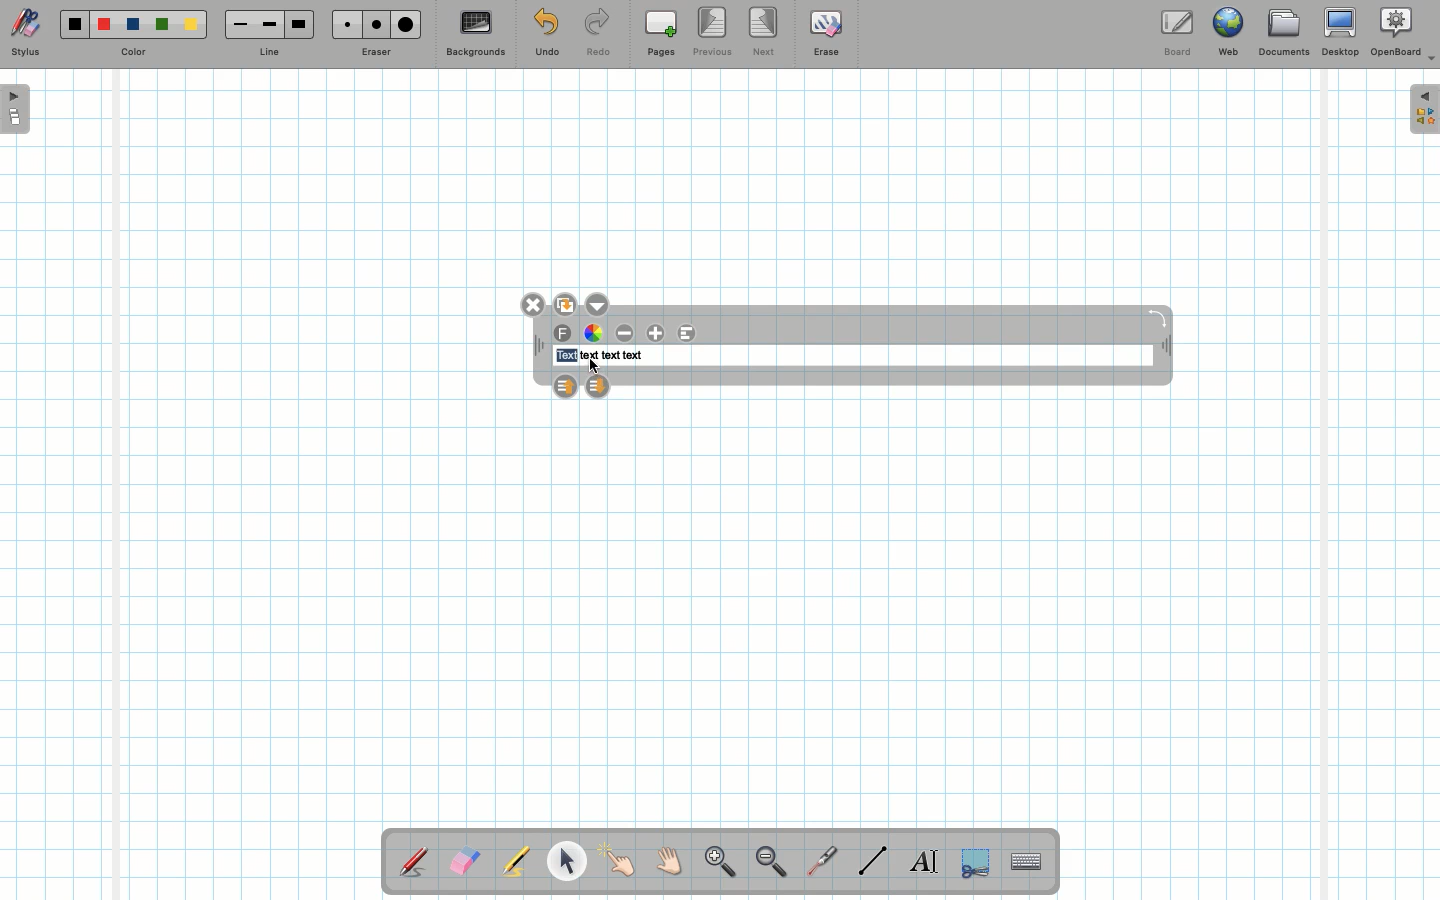 Image resolution: width=1440 pixels, height=900 pixels. Describe the element at coordinates (1227, 36) in the screenshot. I see `Web` at that location.